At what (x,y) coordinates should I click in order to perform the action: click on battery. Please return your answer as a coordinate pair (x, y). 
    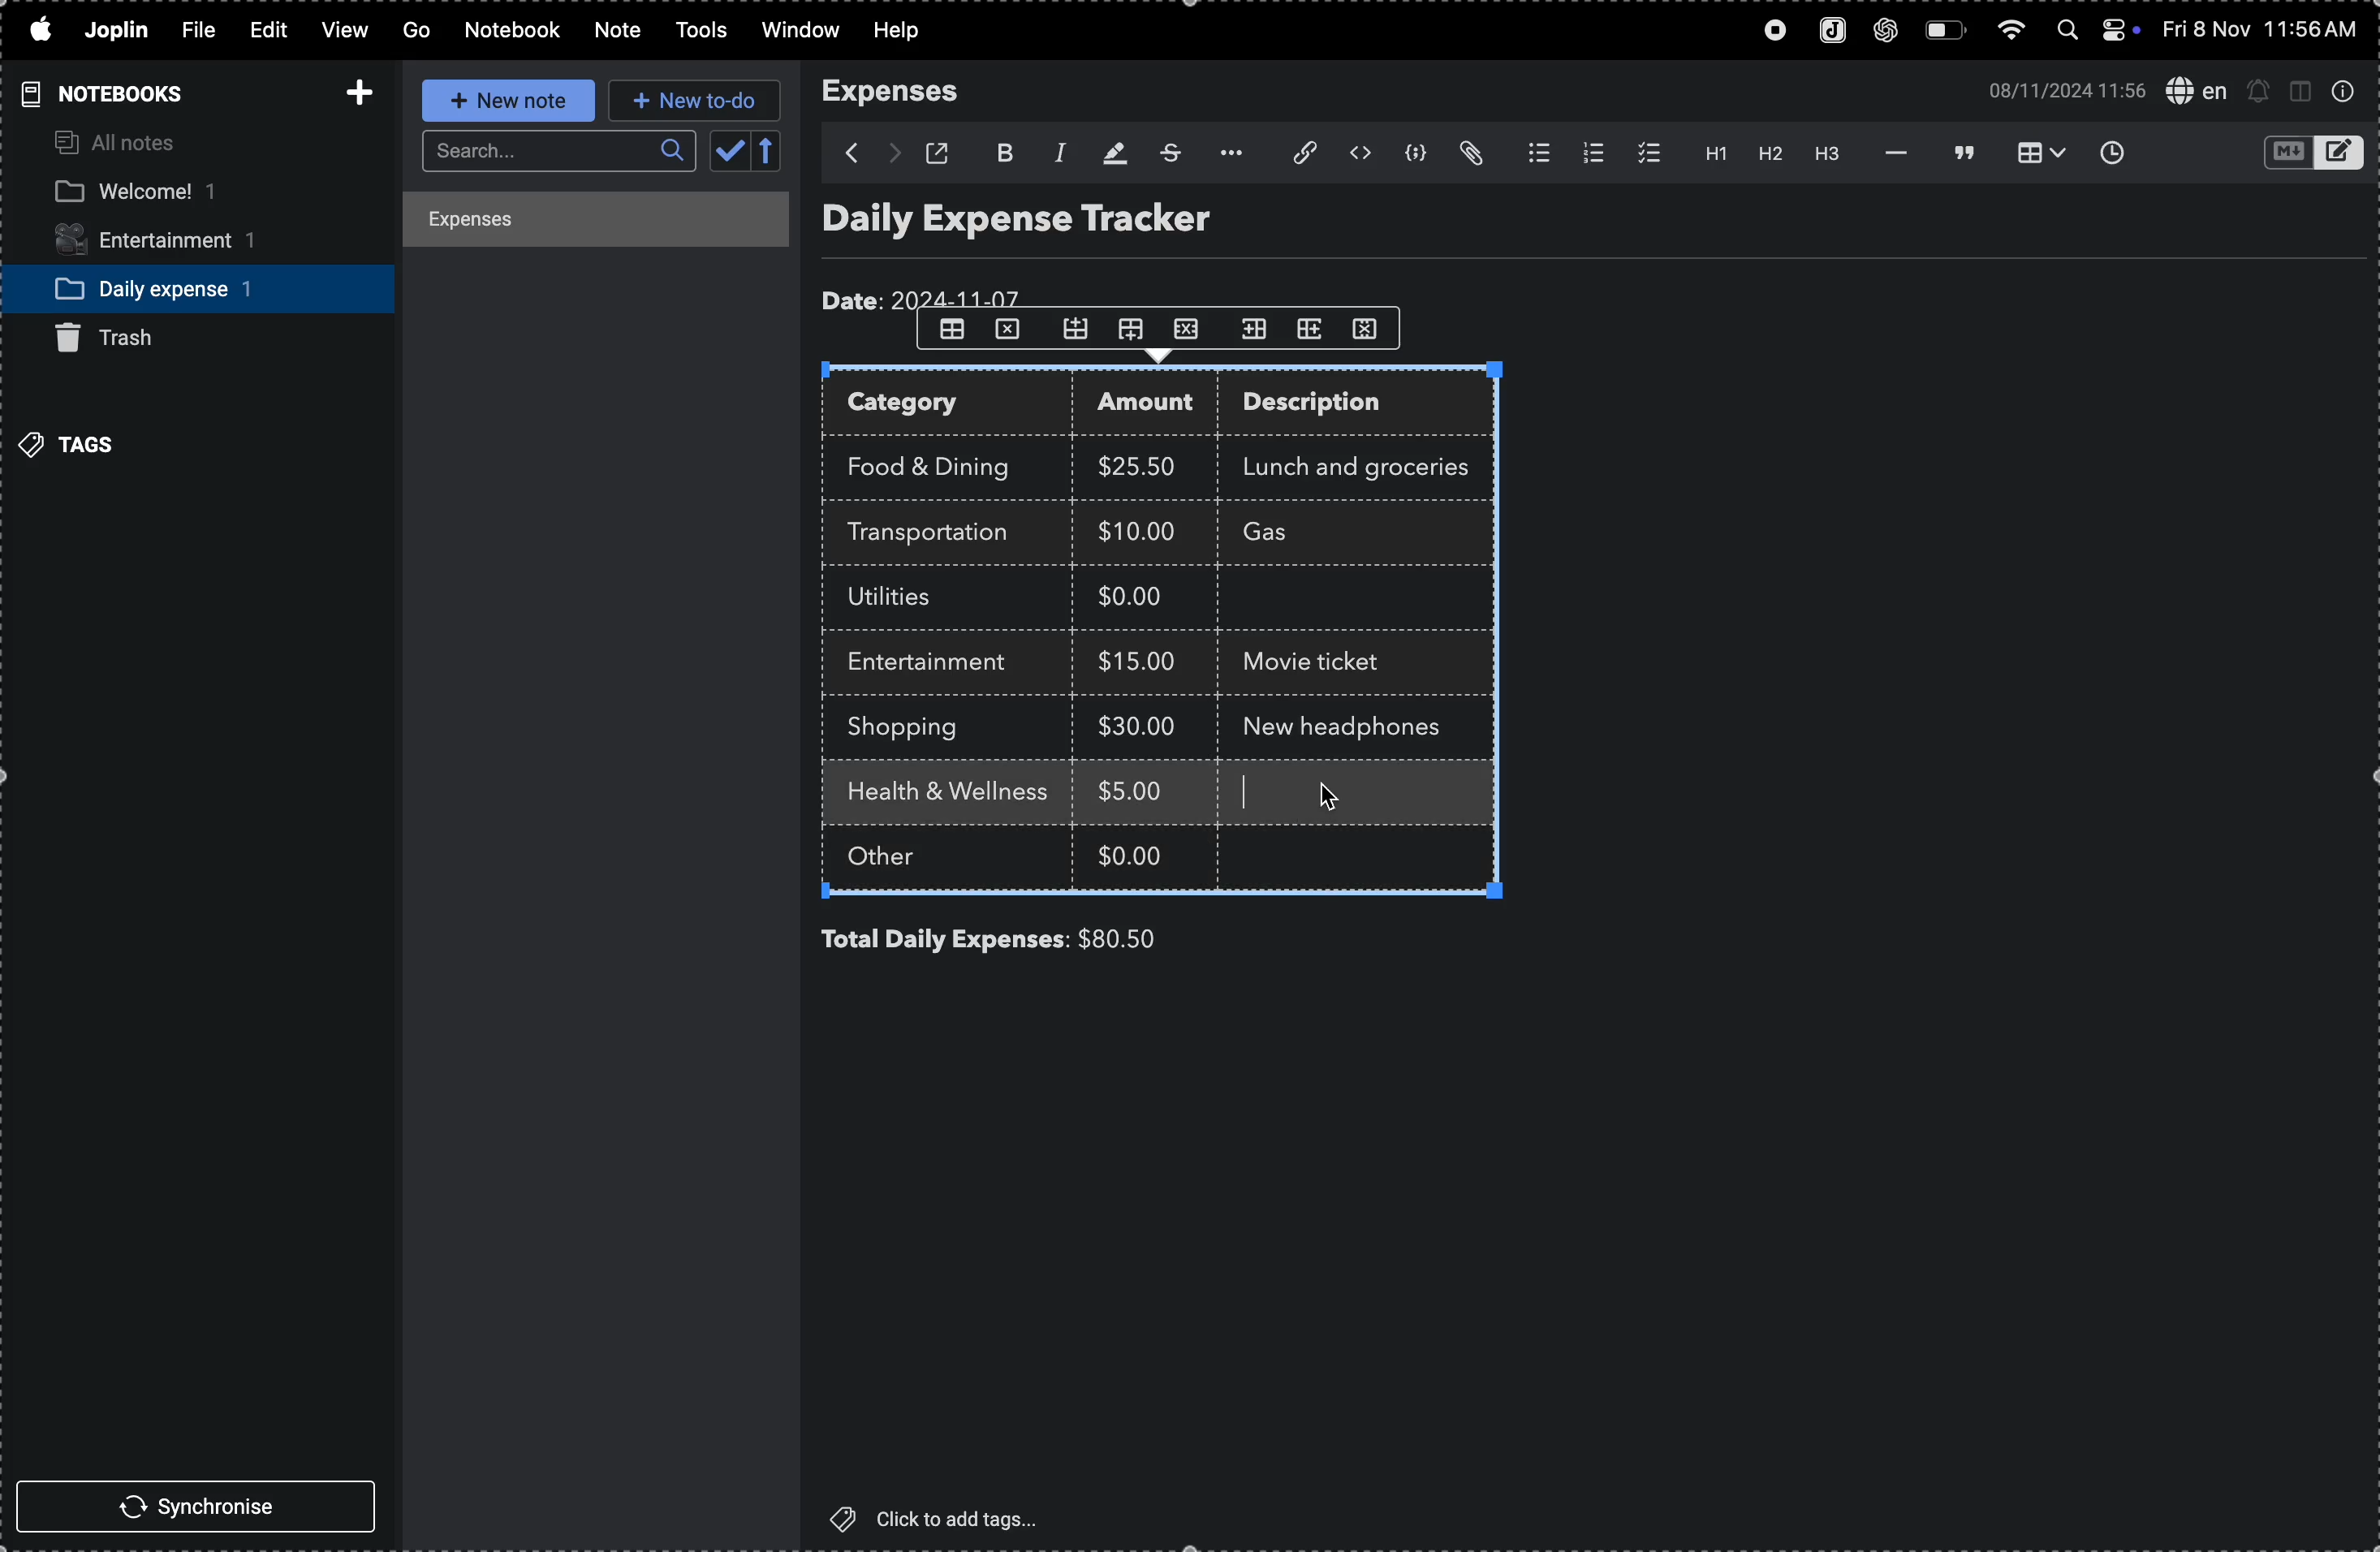
    Looking at the image, I should click on (1945, 31).